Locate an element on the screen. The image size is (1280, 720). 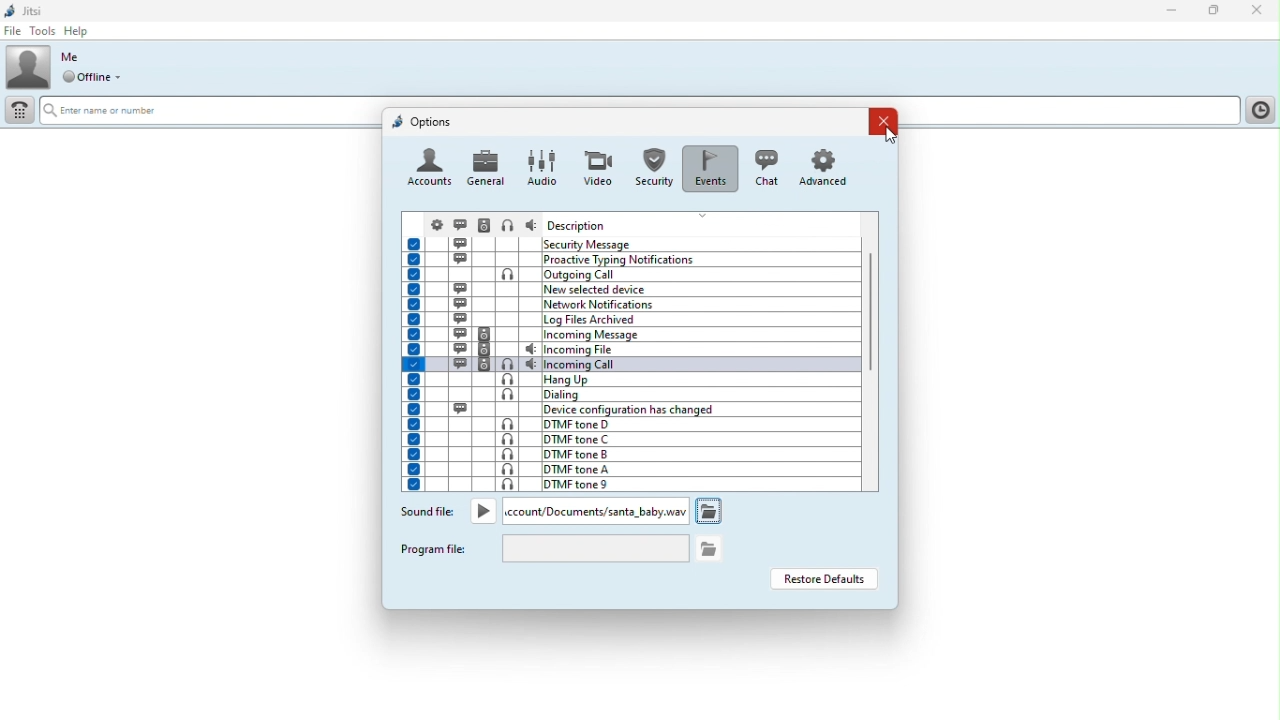
proactive typing notifications is located at coordinates (633, 259).